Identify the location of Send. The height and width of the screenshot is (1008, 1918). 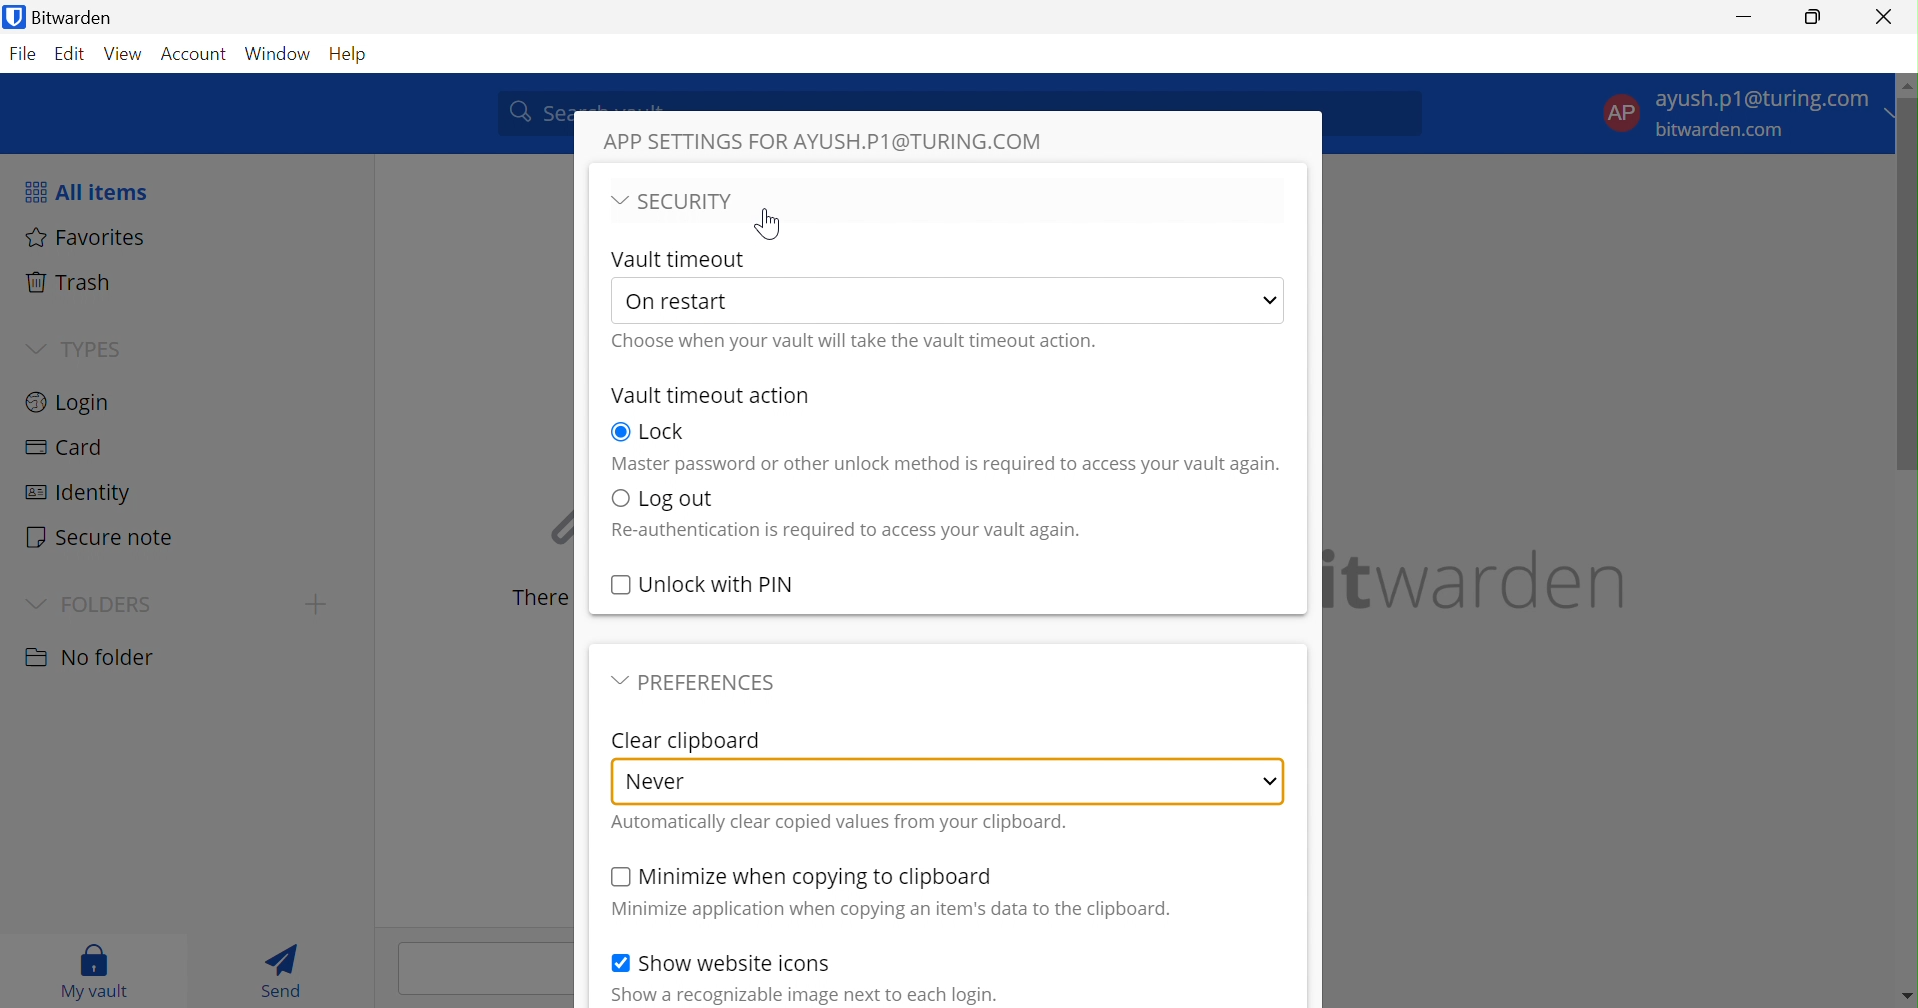
(284, 969).